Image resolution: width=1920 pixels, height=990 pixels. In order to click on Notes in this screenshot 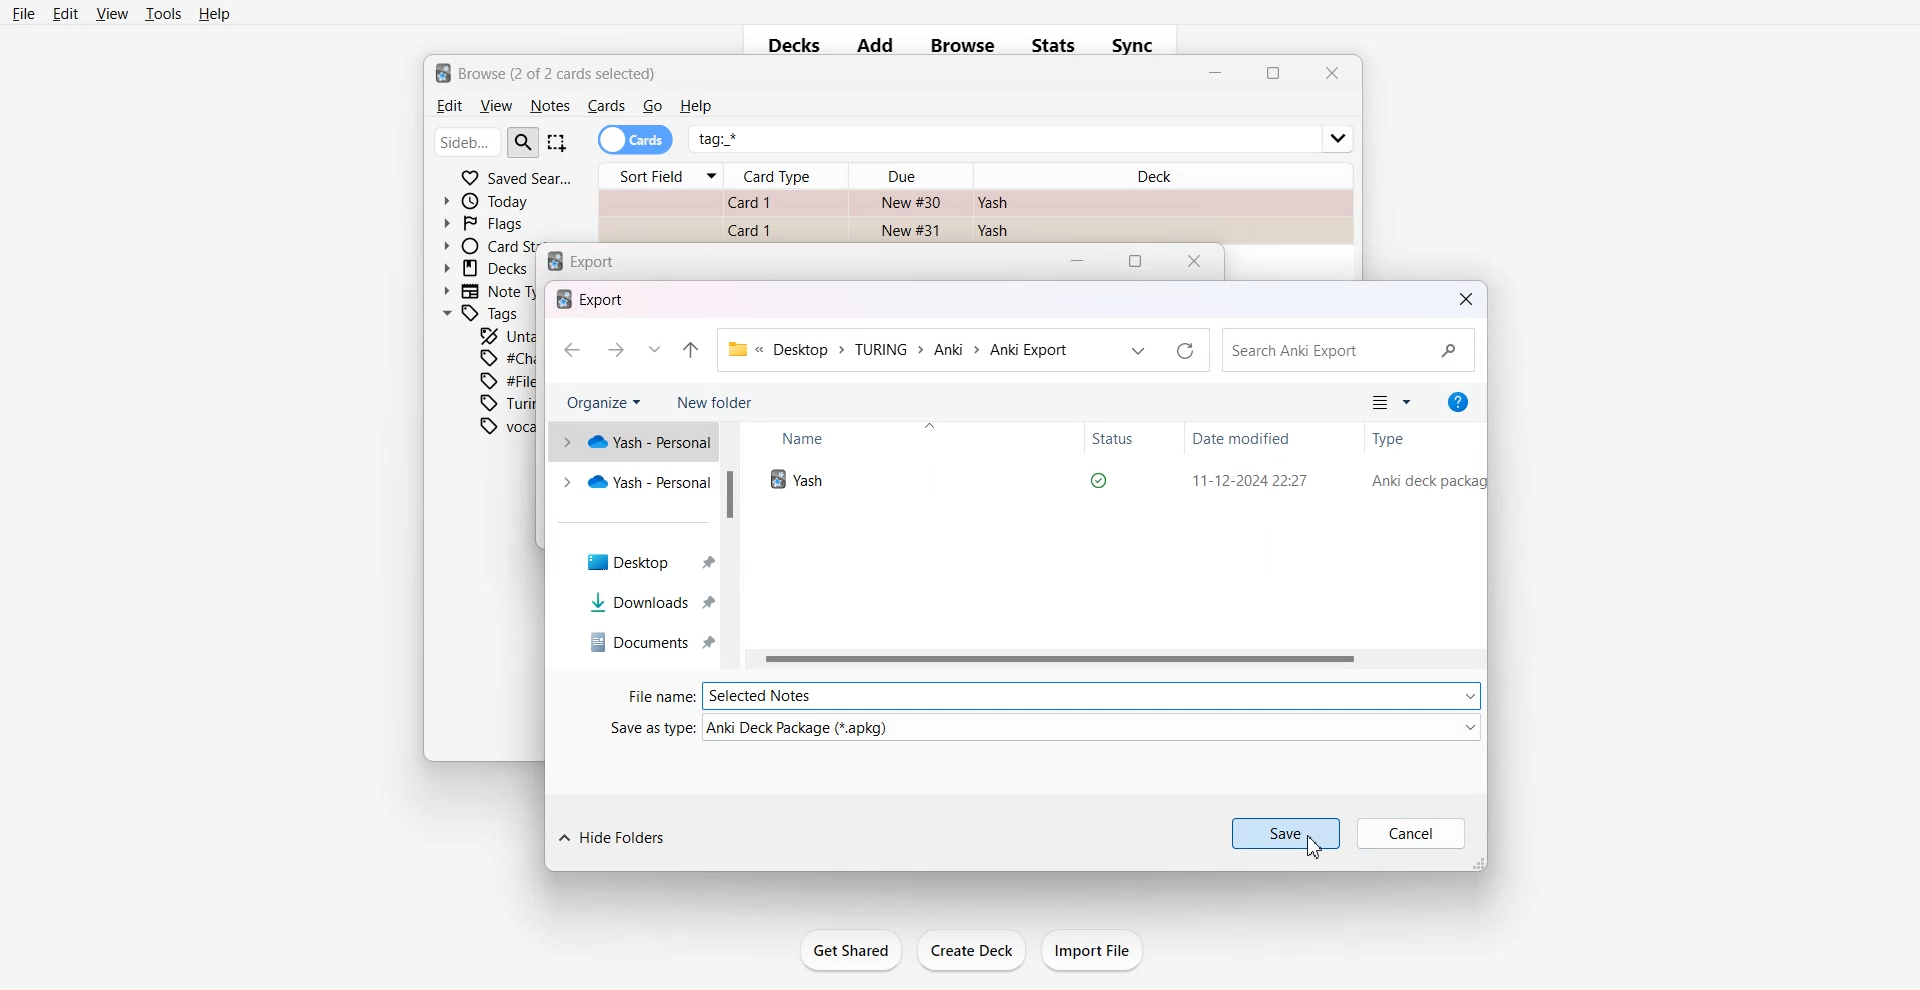, I will do `click(549, 106)`.